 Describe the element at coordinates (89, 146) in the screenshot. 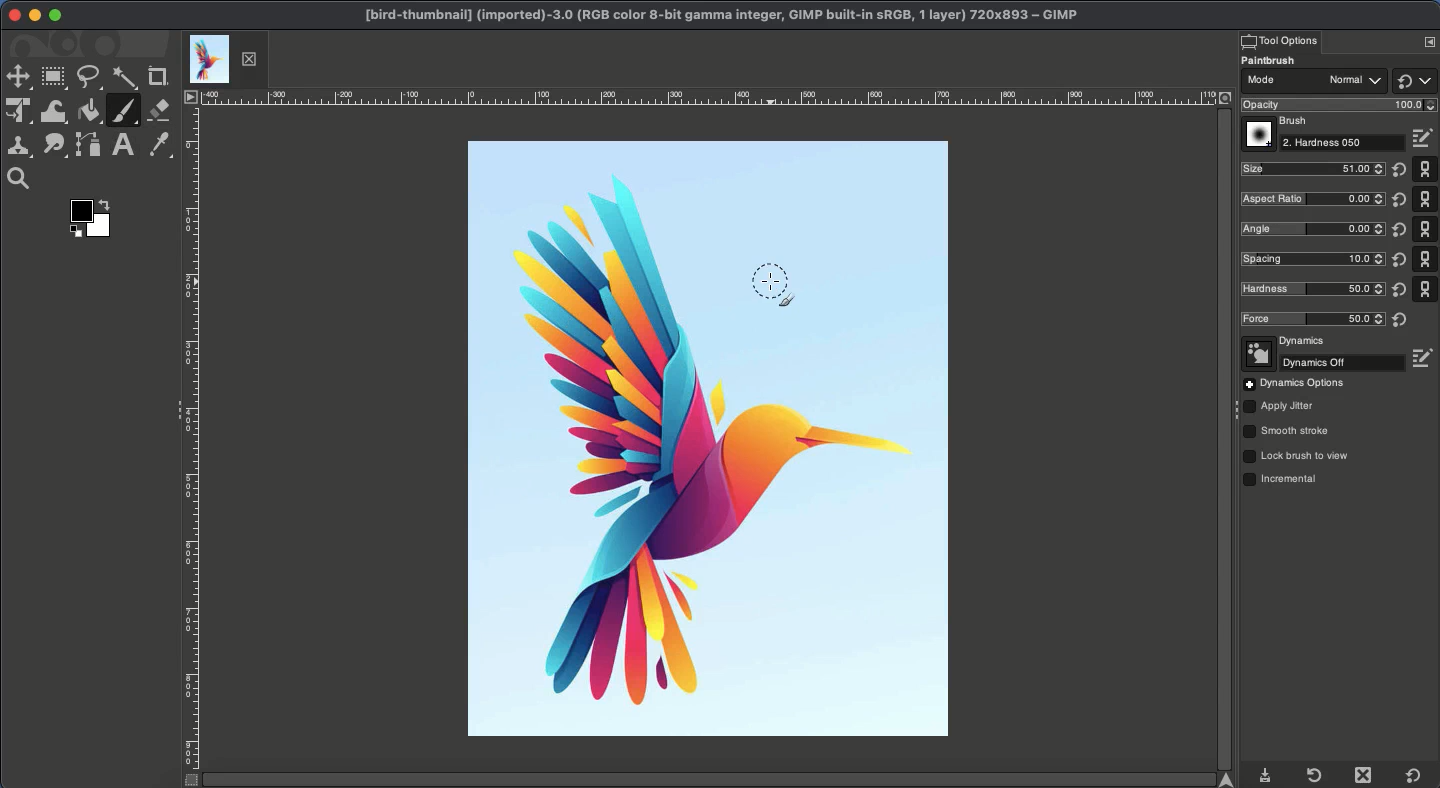

I see `Path` at that location.